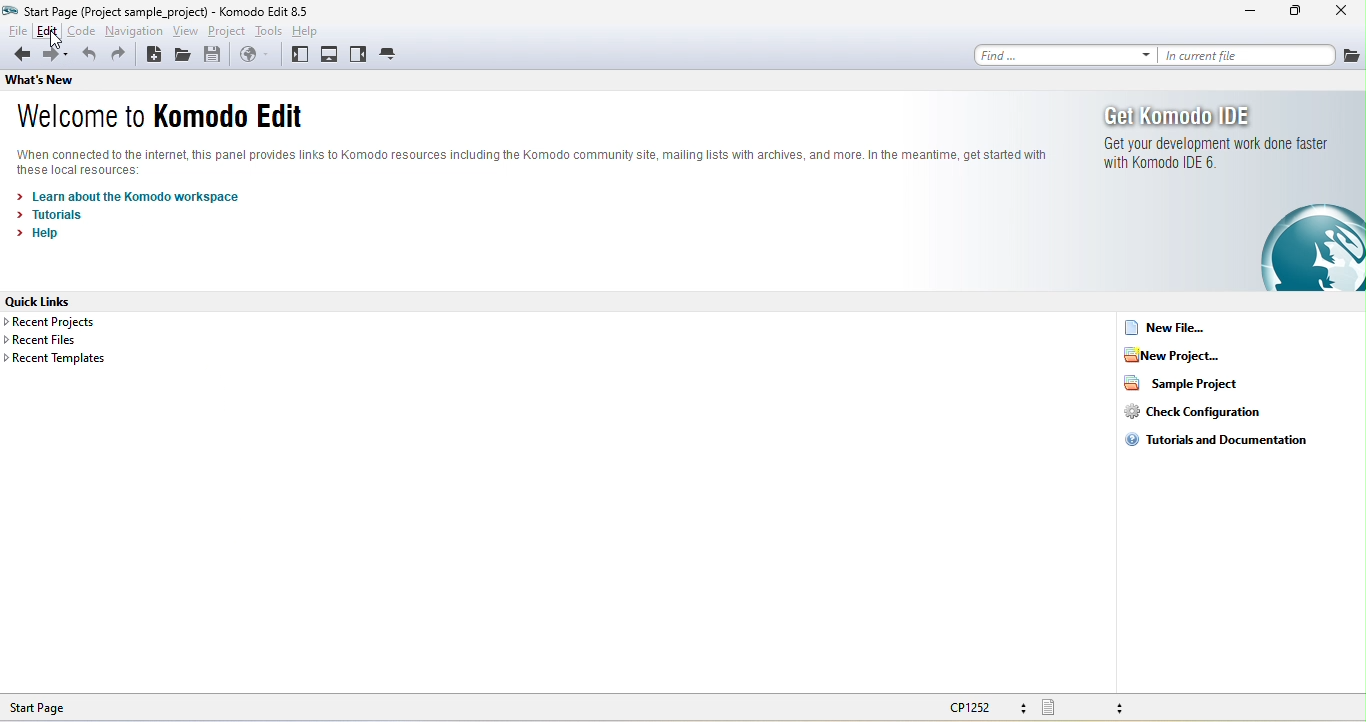 The image size is (1366, 722). I want to click on minimize, so click(1250, 12).